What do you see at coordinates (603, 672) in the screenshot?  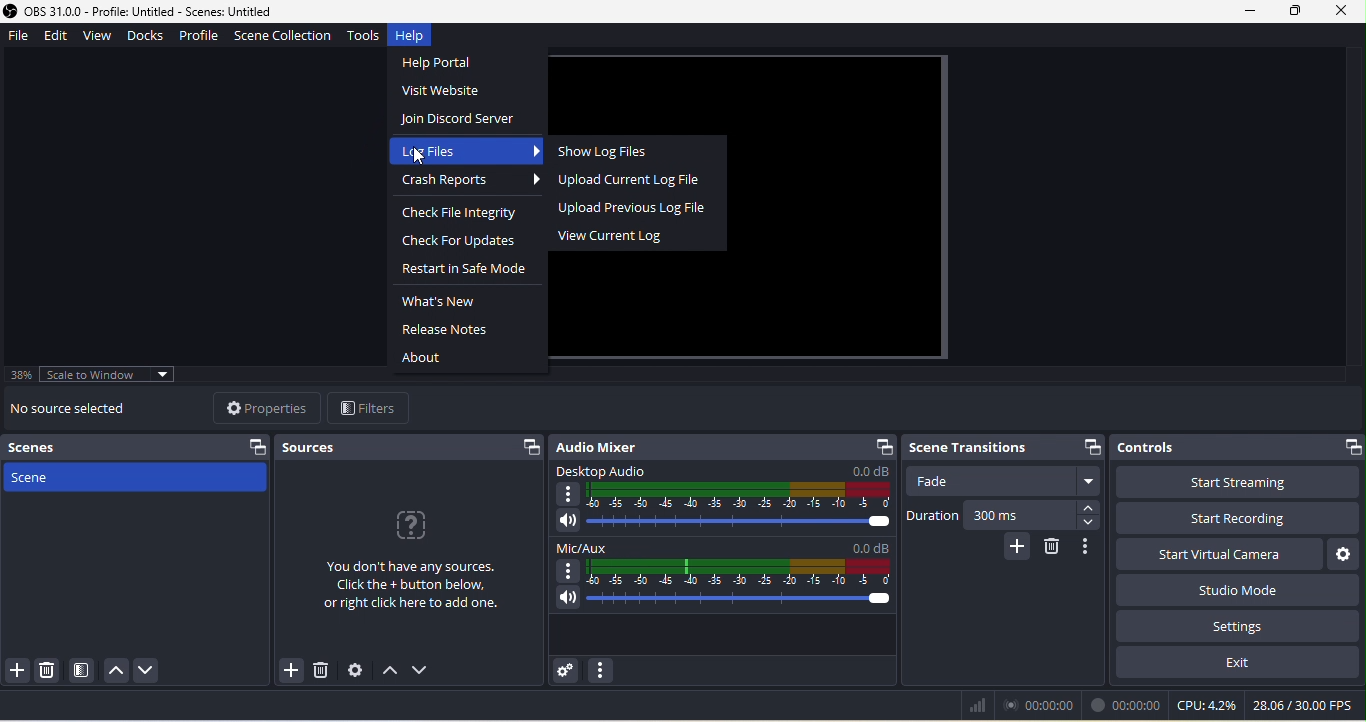 I see `audio mixer menu` at bounding box center [603, 672].